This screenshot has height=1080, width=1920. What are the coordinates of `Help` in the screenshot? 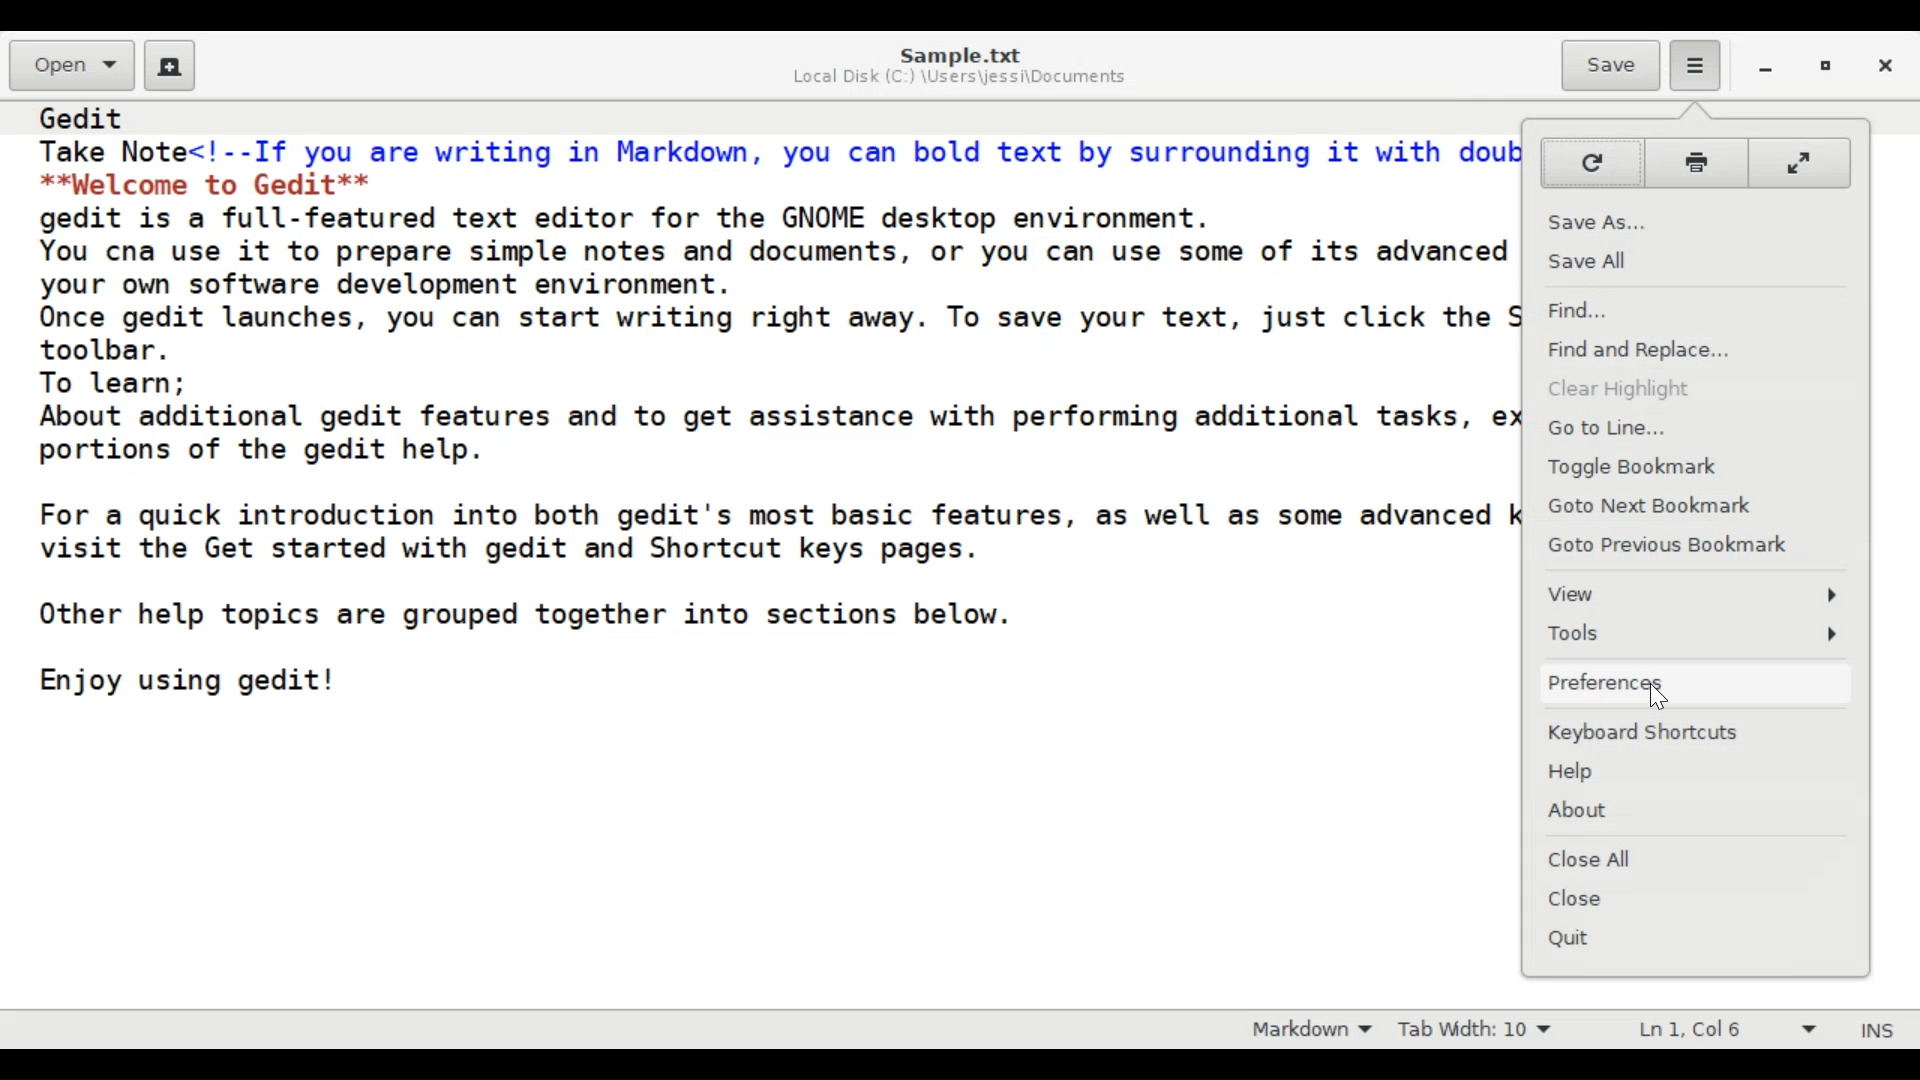 It's located at (1579, 773).